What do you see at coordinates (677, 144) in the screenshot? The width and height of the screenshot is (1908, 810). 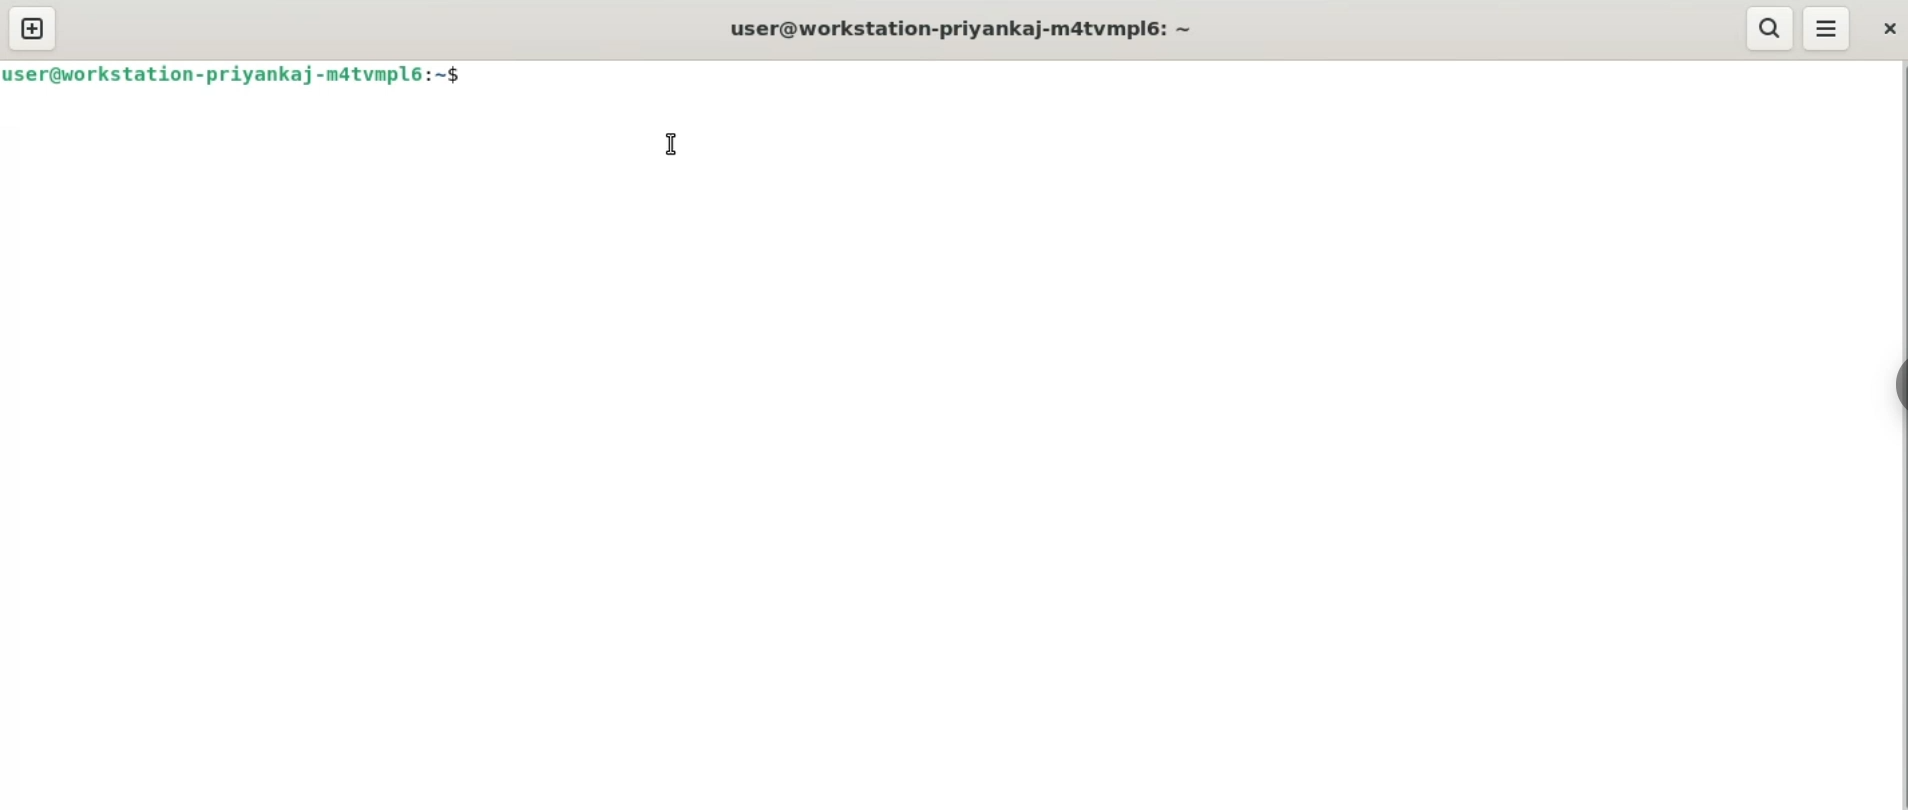 I see `cursor` at bounding box center [677, 144].